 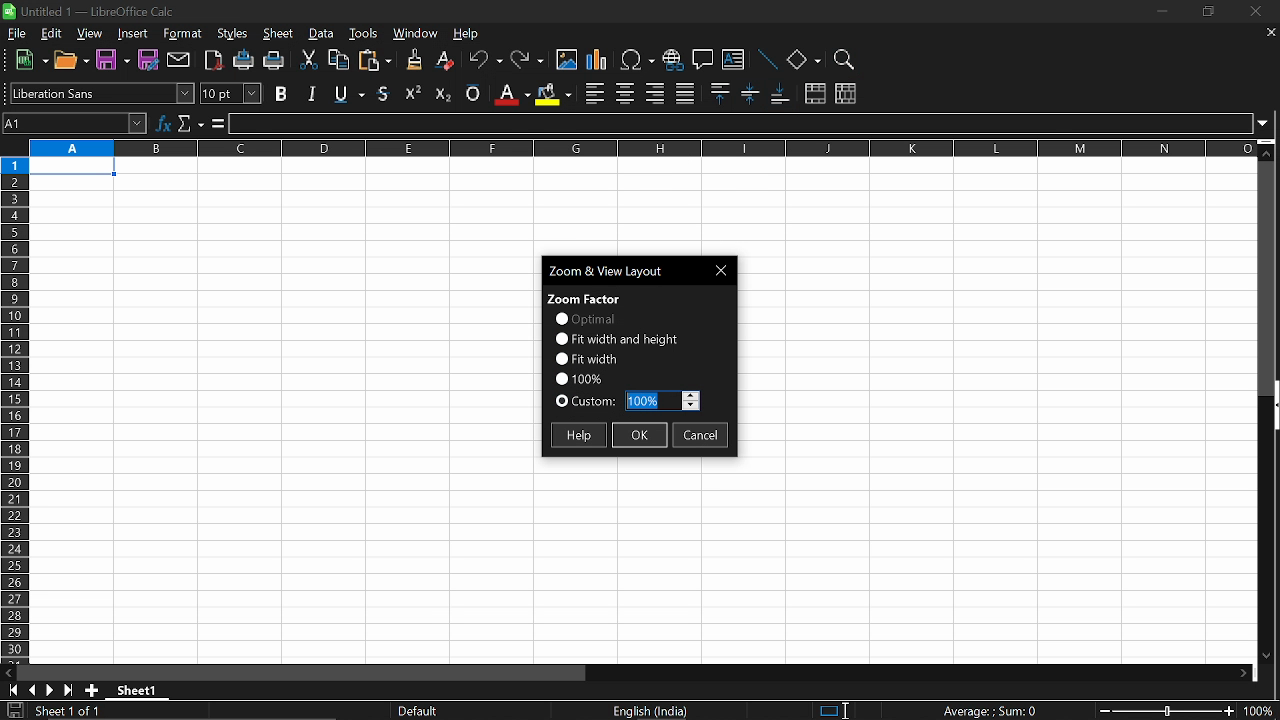 What do you see at coordinates (1248, 673) in the screenshot?
I see `move right` at bounding box center [1248, 673].